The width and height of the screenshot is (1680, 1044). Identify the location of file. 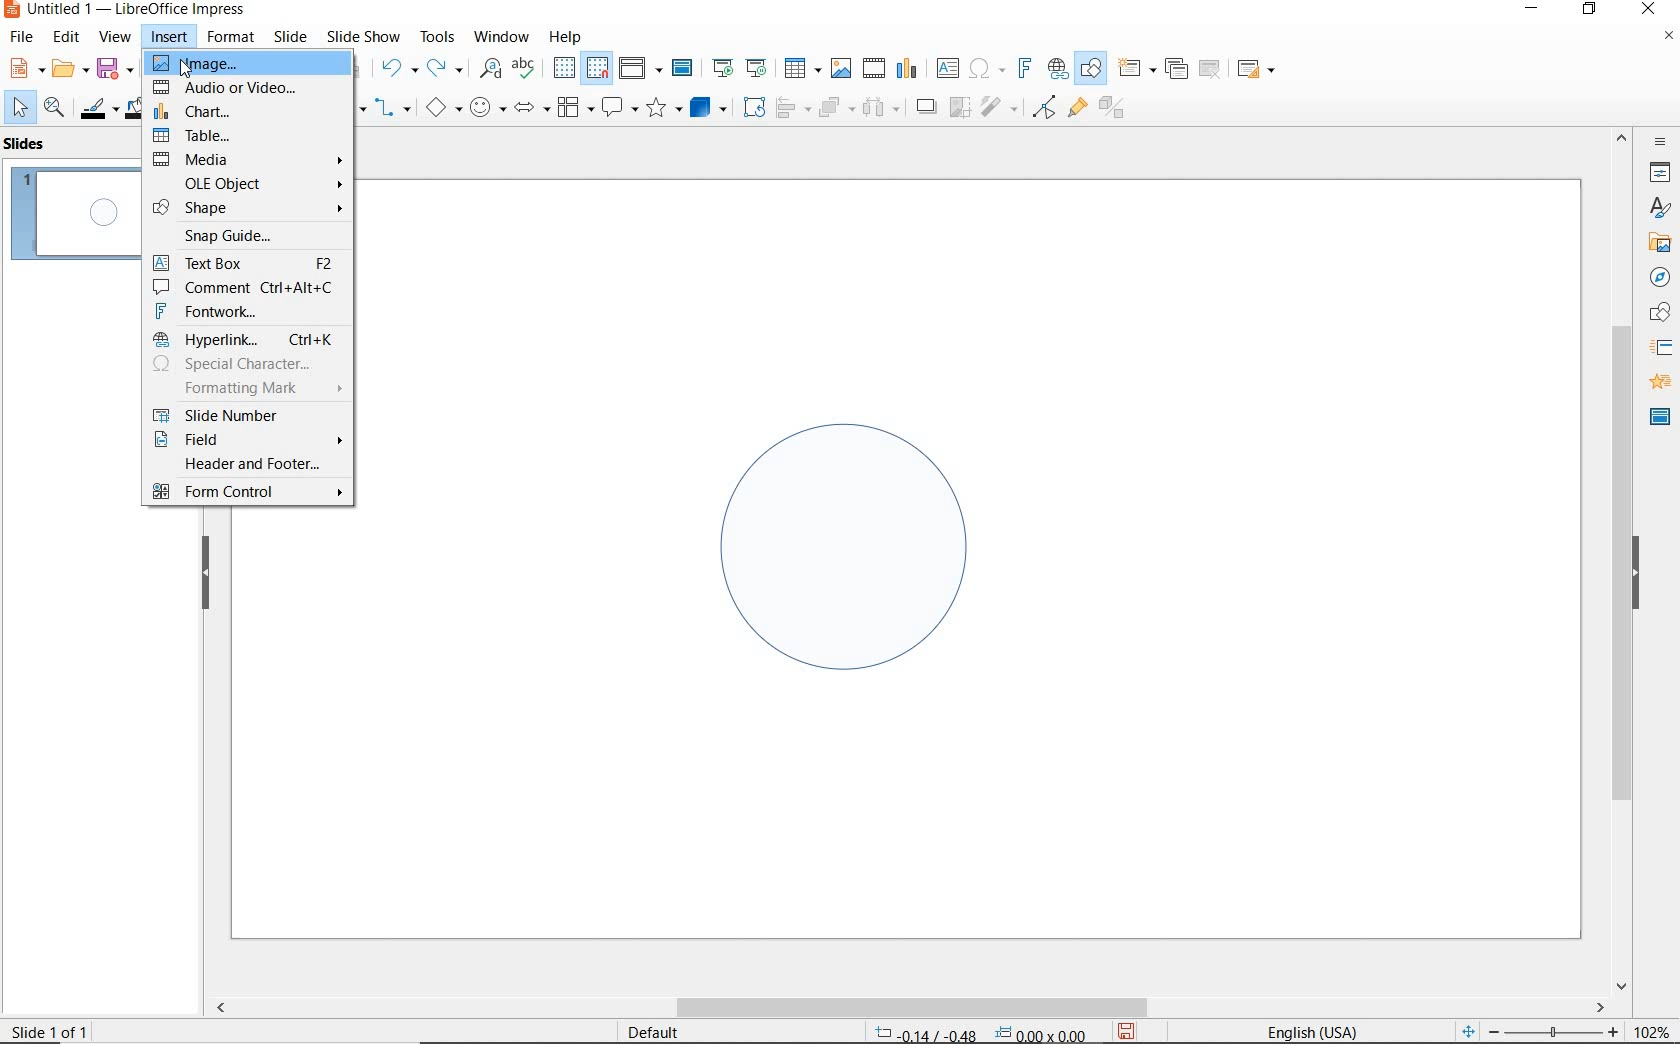
(23, 37).